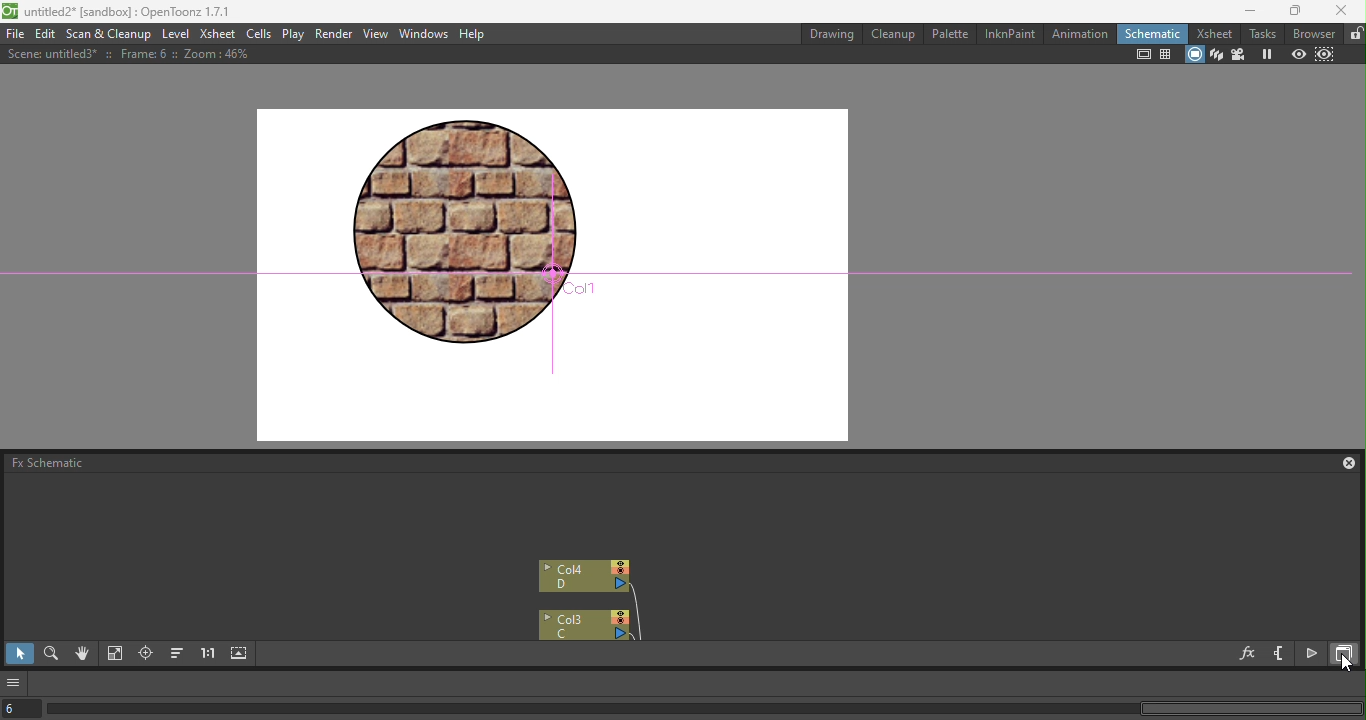  What do you see at coordinates (115, 655) in the screenshot?
I see `Fit to window` at bounding box center [115, 655].